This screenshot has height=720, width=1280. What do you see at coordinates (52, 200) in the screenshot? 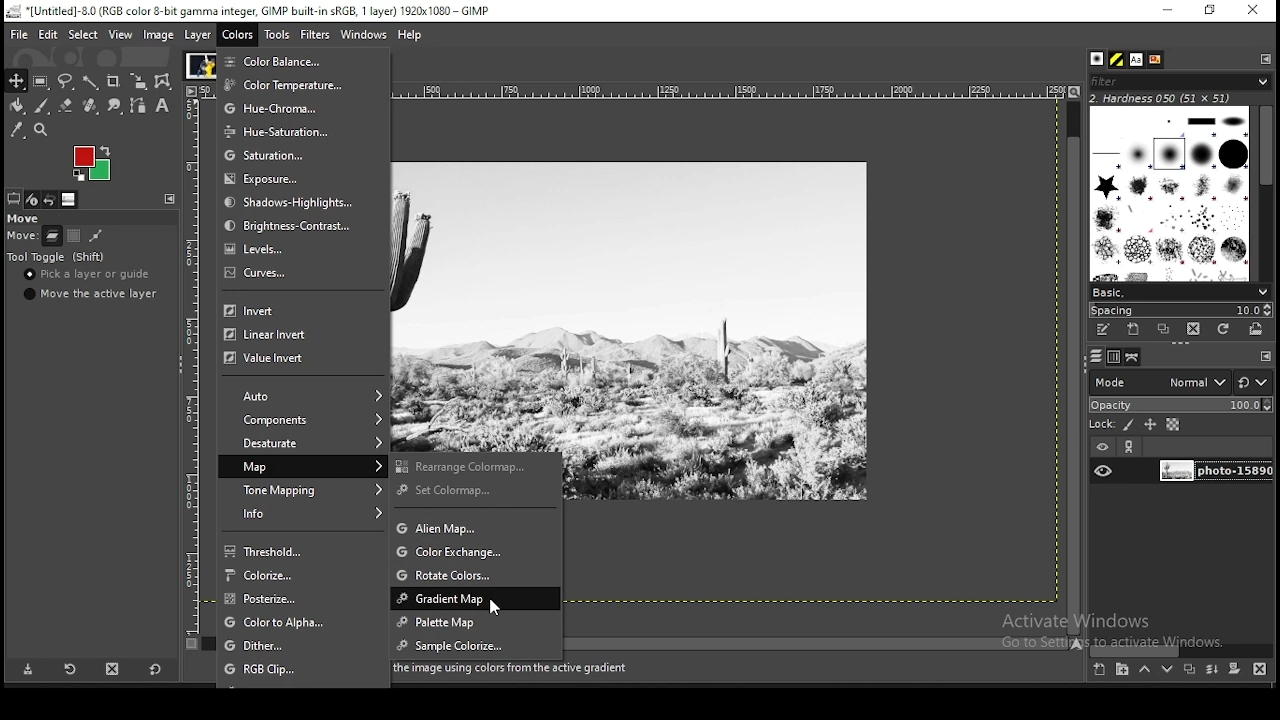
I see `undo history` at bounding box center [52, 200].